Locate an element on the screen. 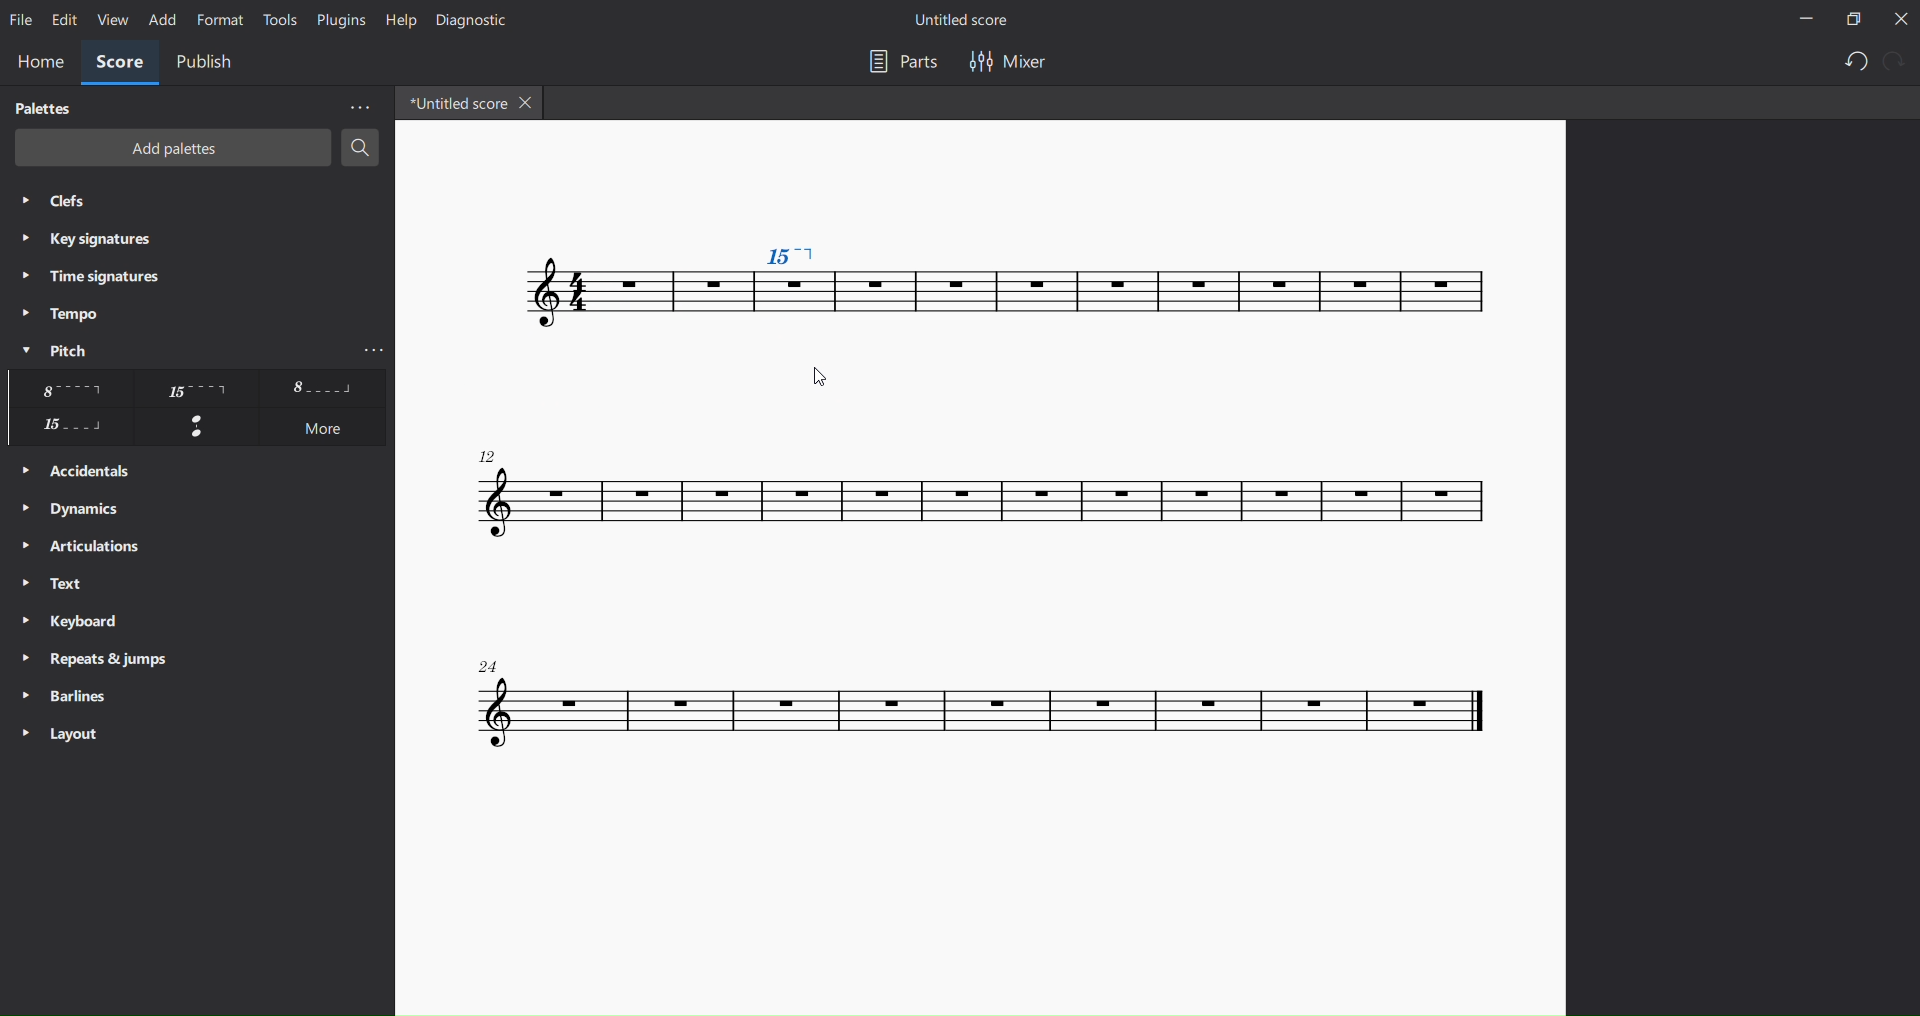  minimize is located at coordinates (1804, 20).